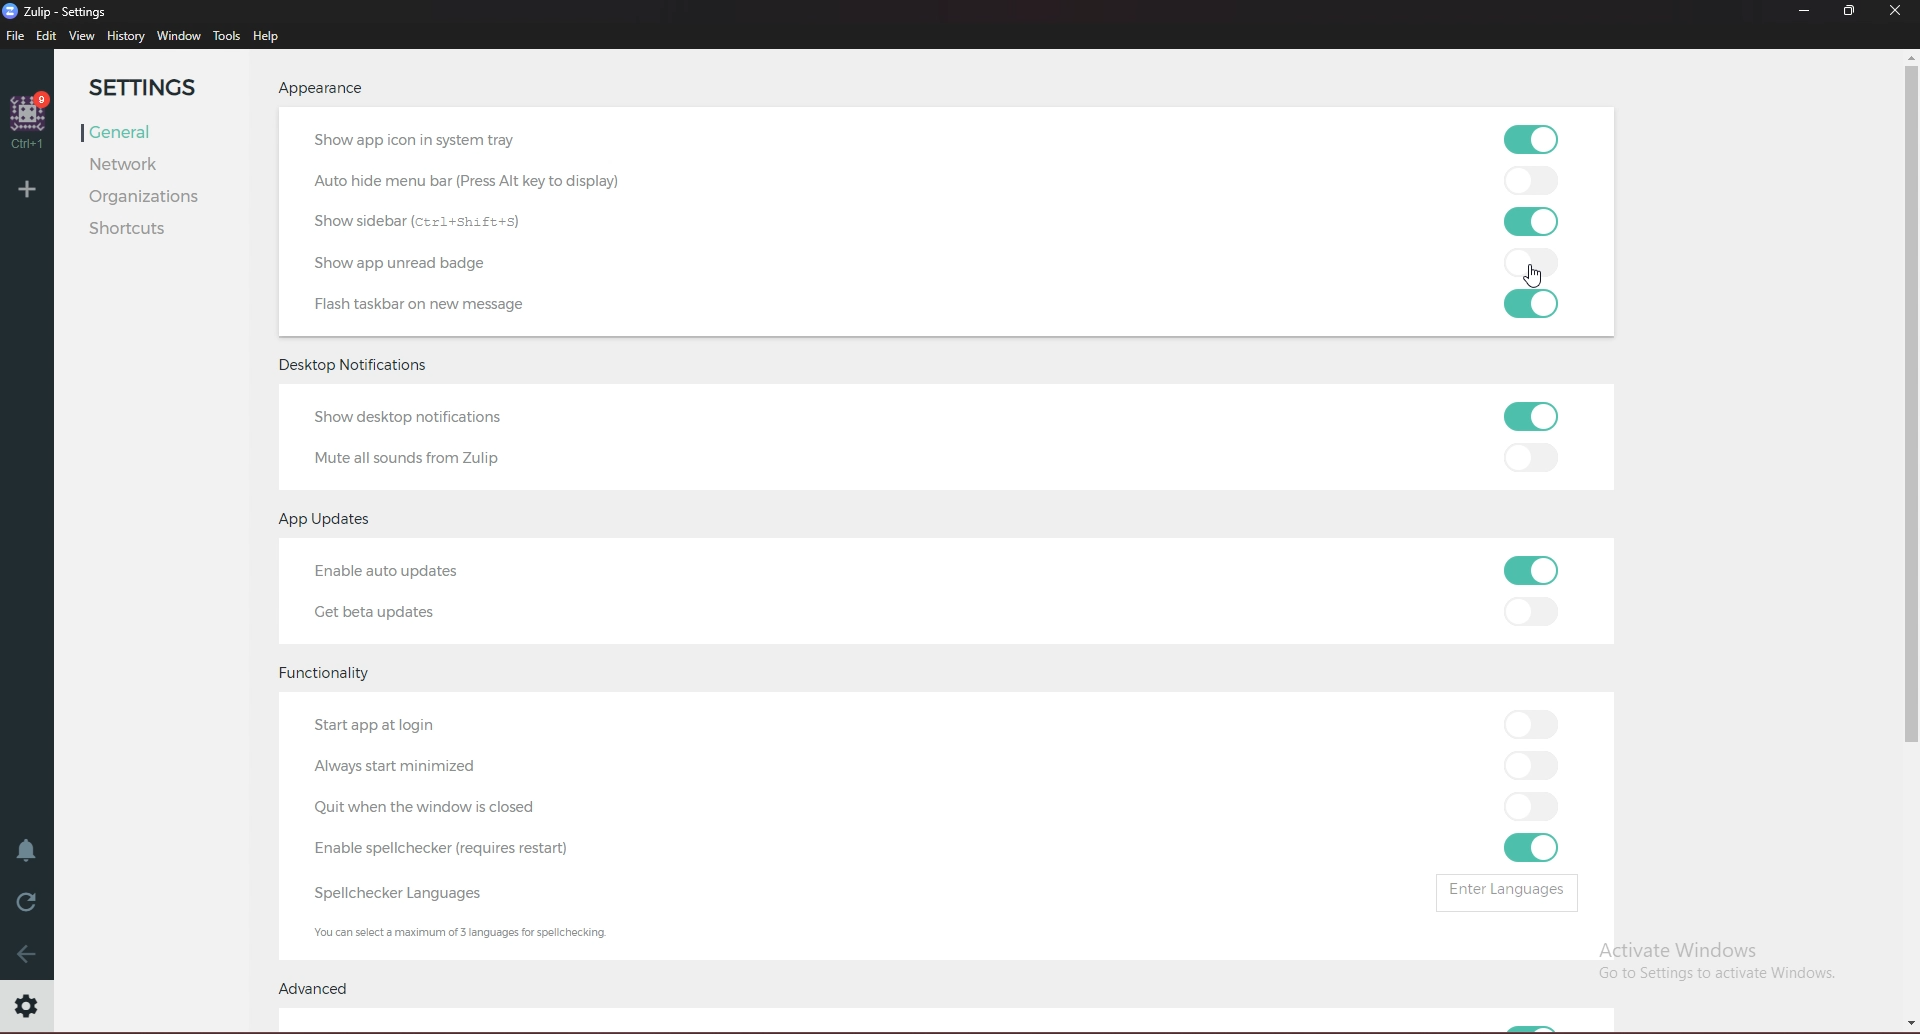 The height and width of the screenshot is (1034, 1920). Describe the element at coordinates (1539, 219) in the screenshot. I see `toggle` at that location.